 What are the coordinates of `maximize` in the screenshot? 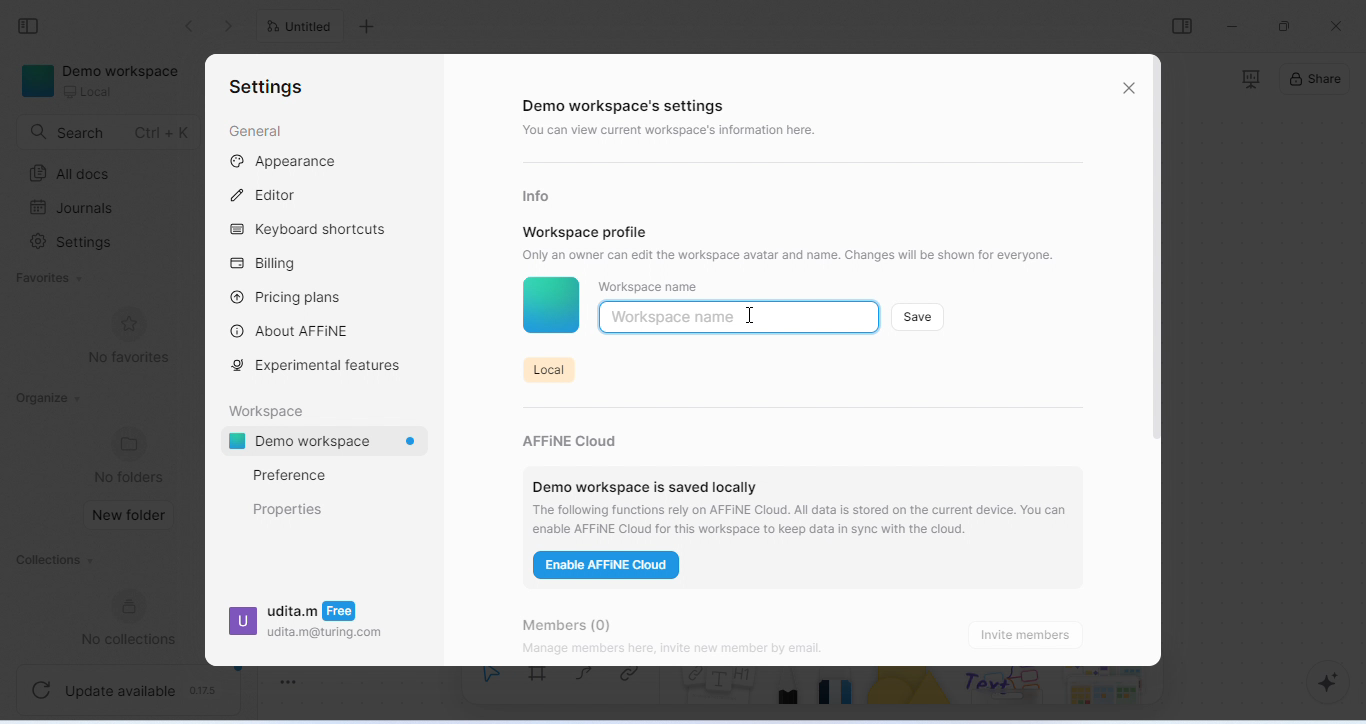 It's located at (1287, 25).